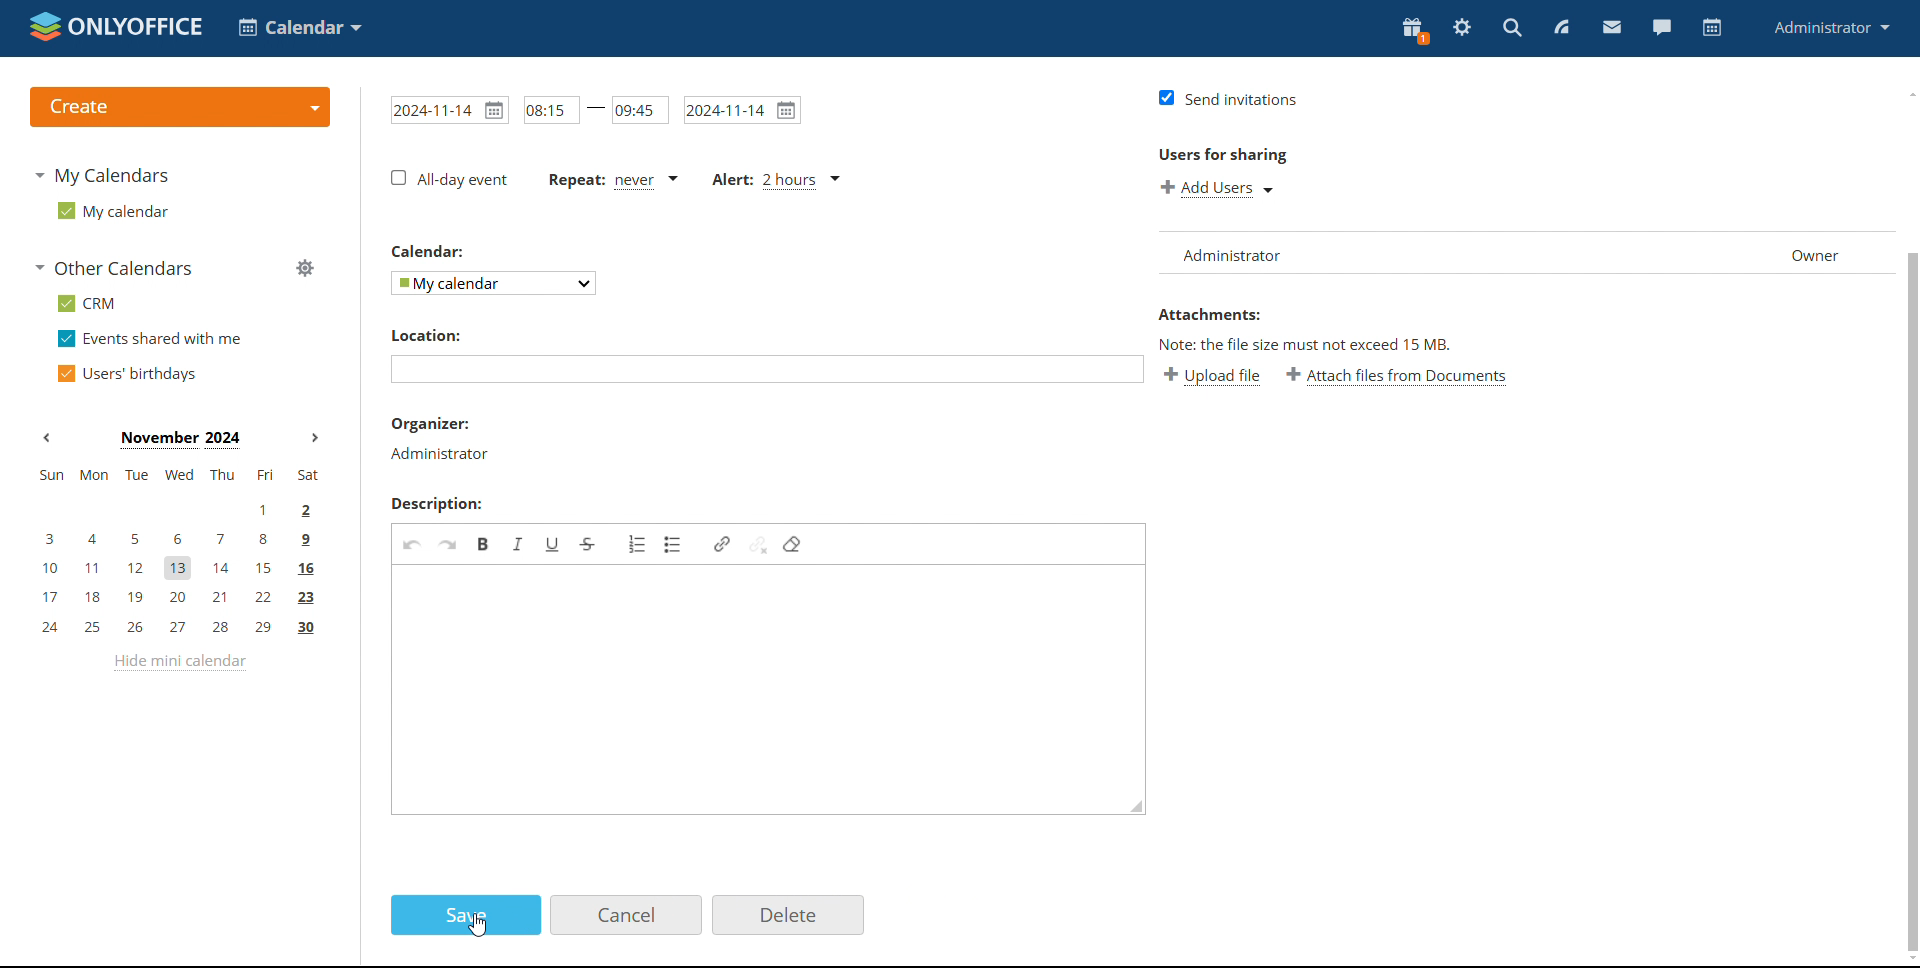 The width and height of the screenshot is (1920, 968). I want to click on delete, so click(790, 915).